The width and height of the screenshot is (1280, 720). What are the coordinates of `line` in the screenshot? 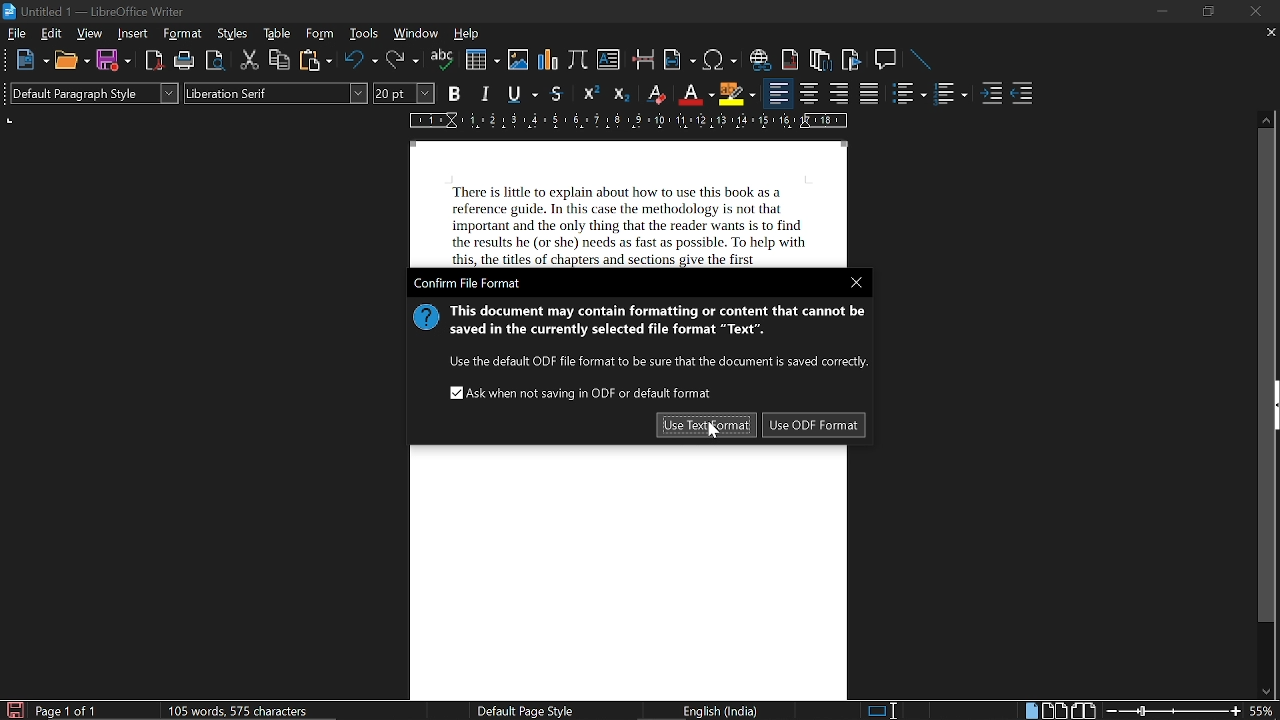 It's located at (922, 60).